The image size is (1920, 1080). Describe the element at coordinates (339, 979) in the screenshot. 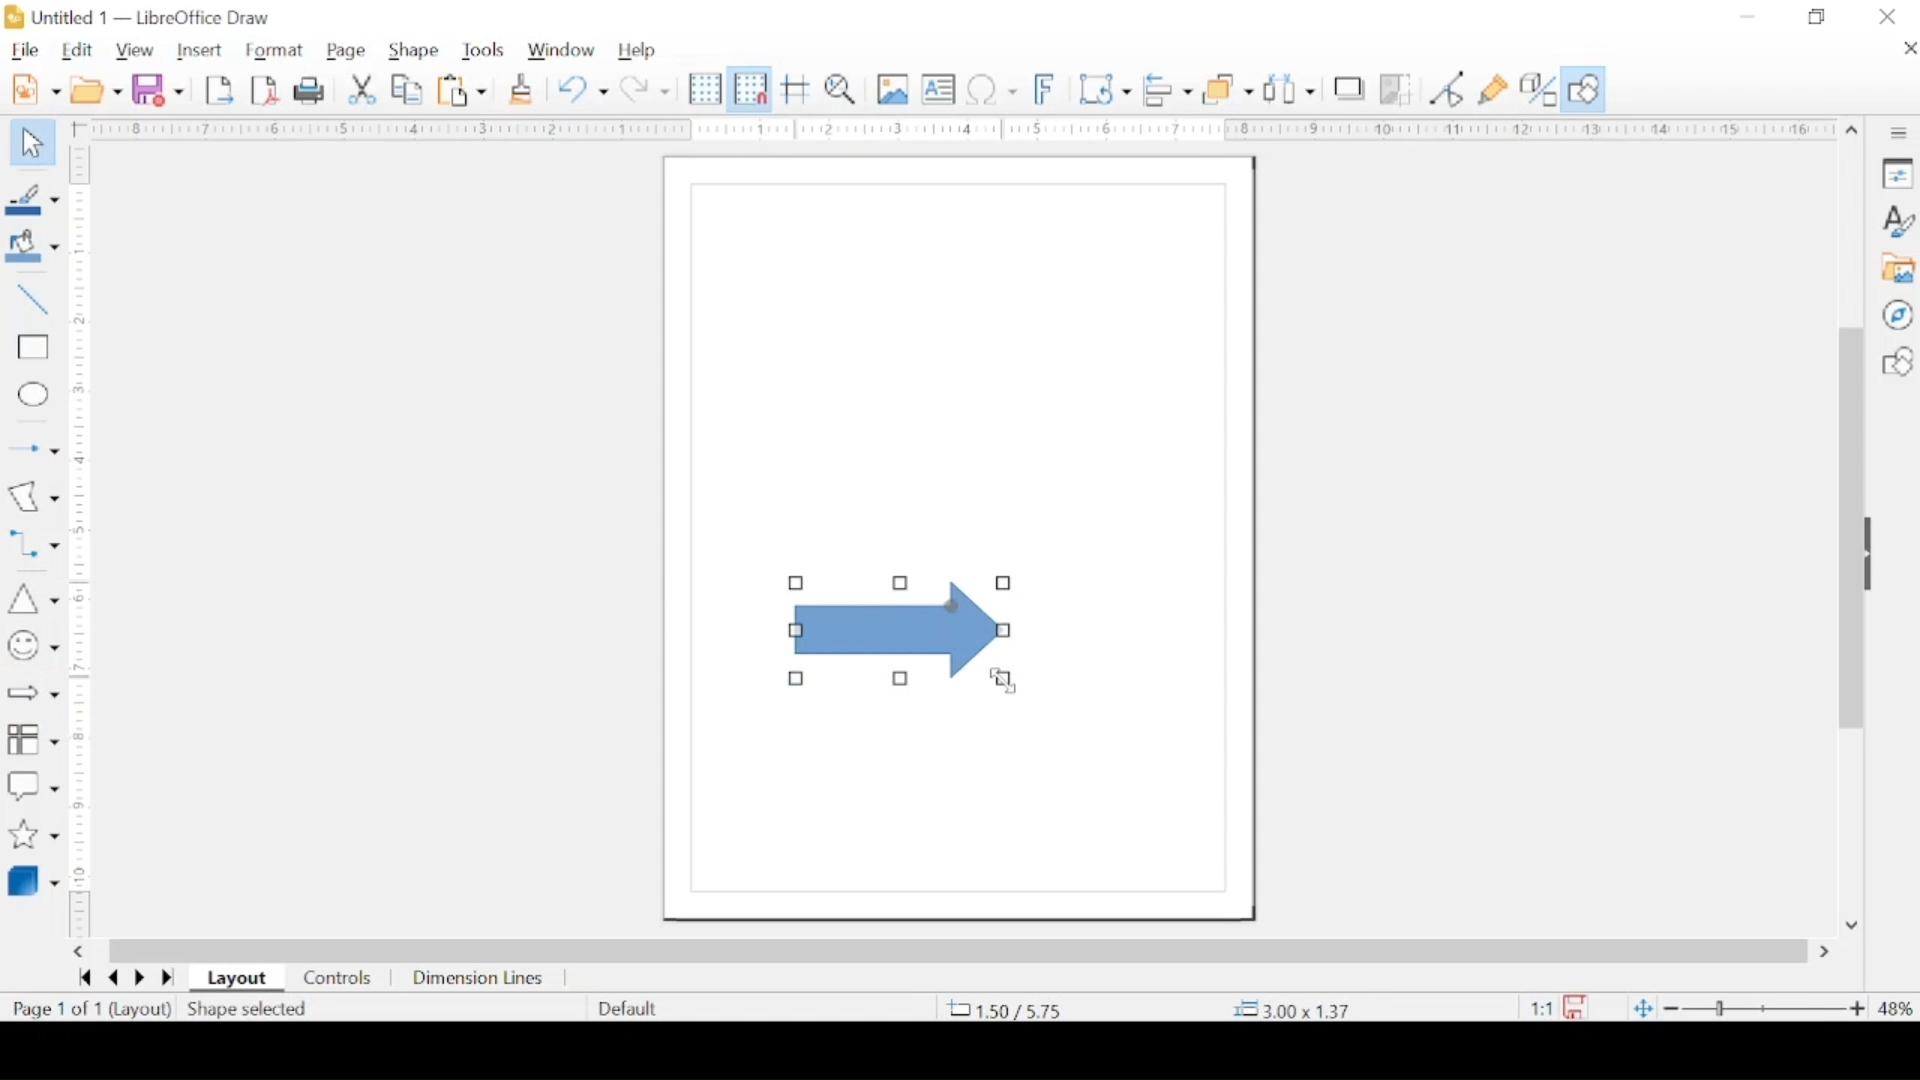

I see `controls` at that location.